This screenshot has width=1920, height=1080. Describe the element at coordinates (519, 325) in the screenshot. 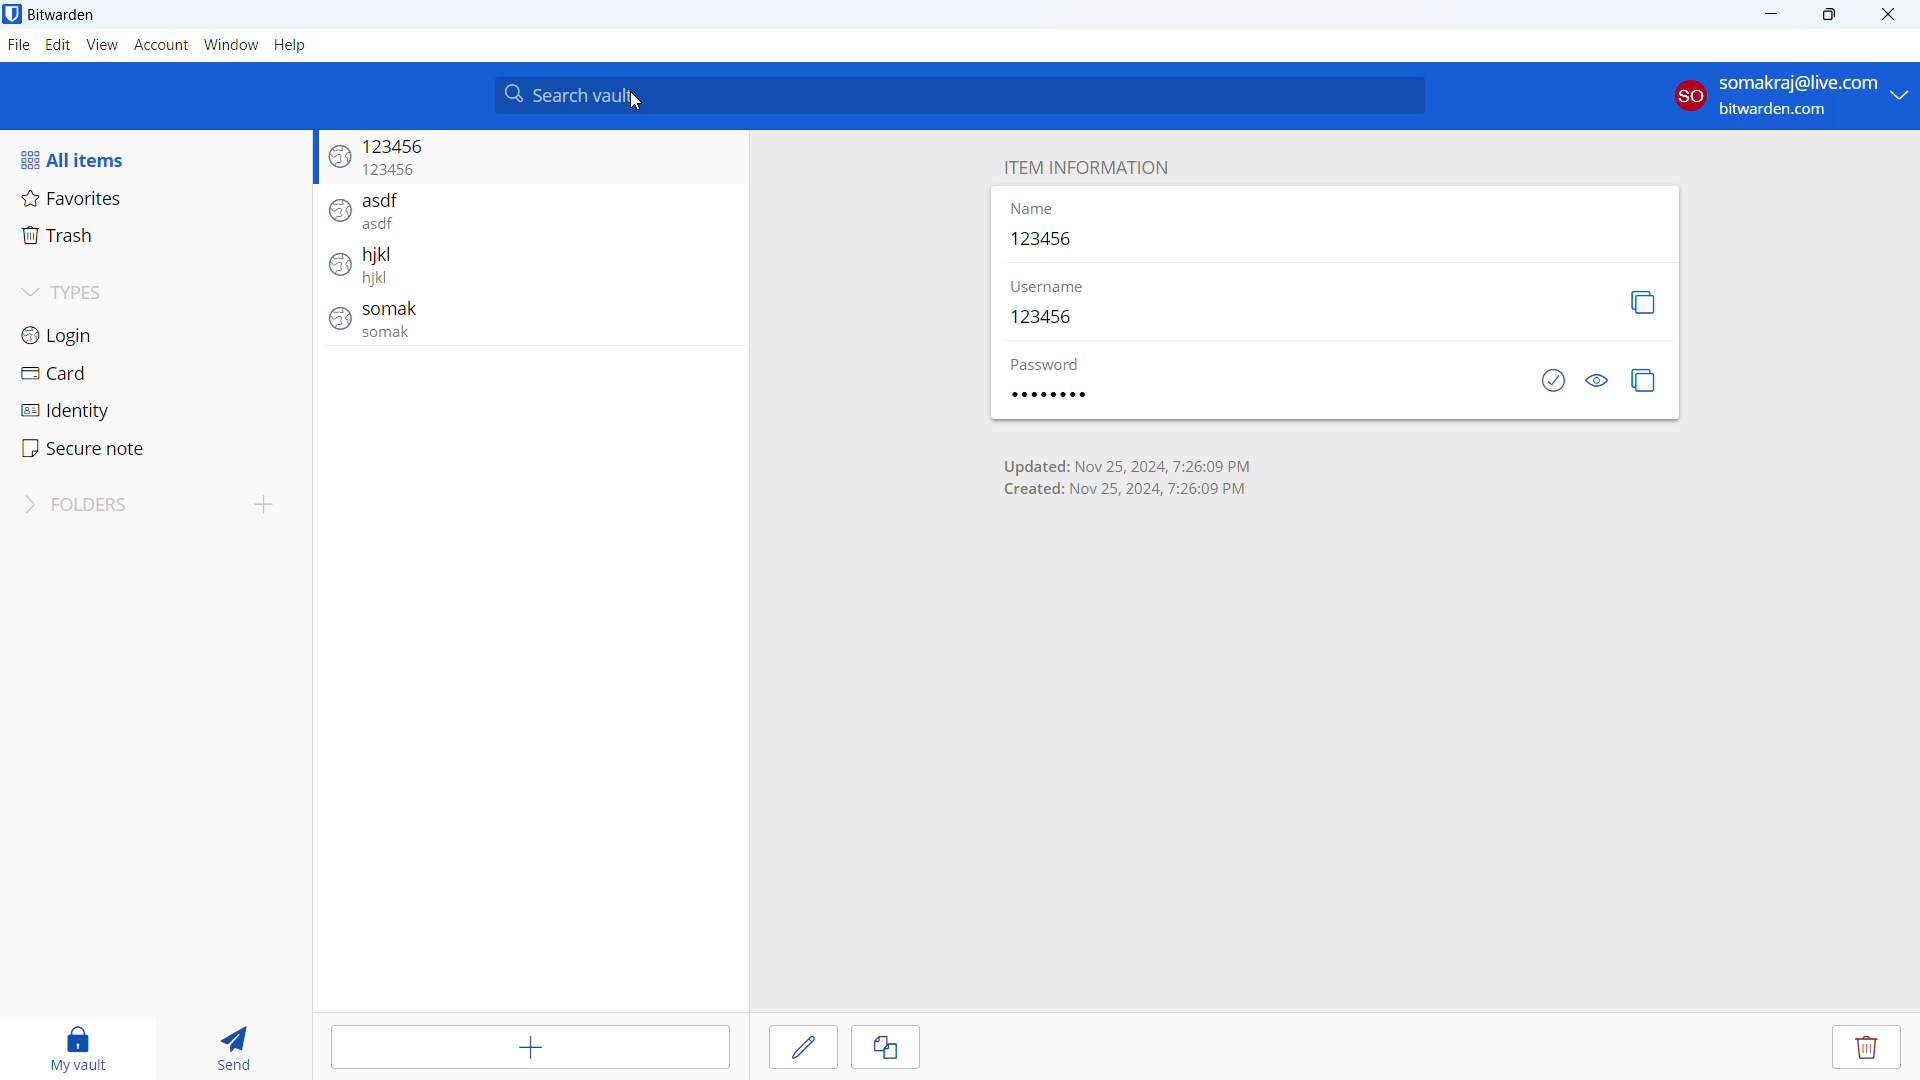

I see `login entry: somak` at that location.